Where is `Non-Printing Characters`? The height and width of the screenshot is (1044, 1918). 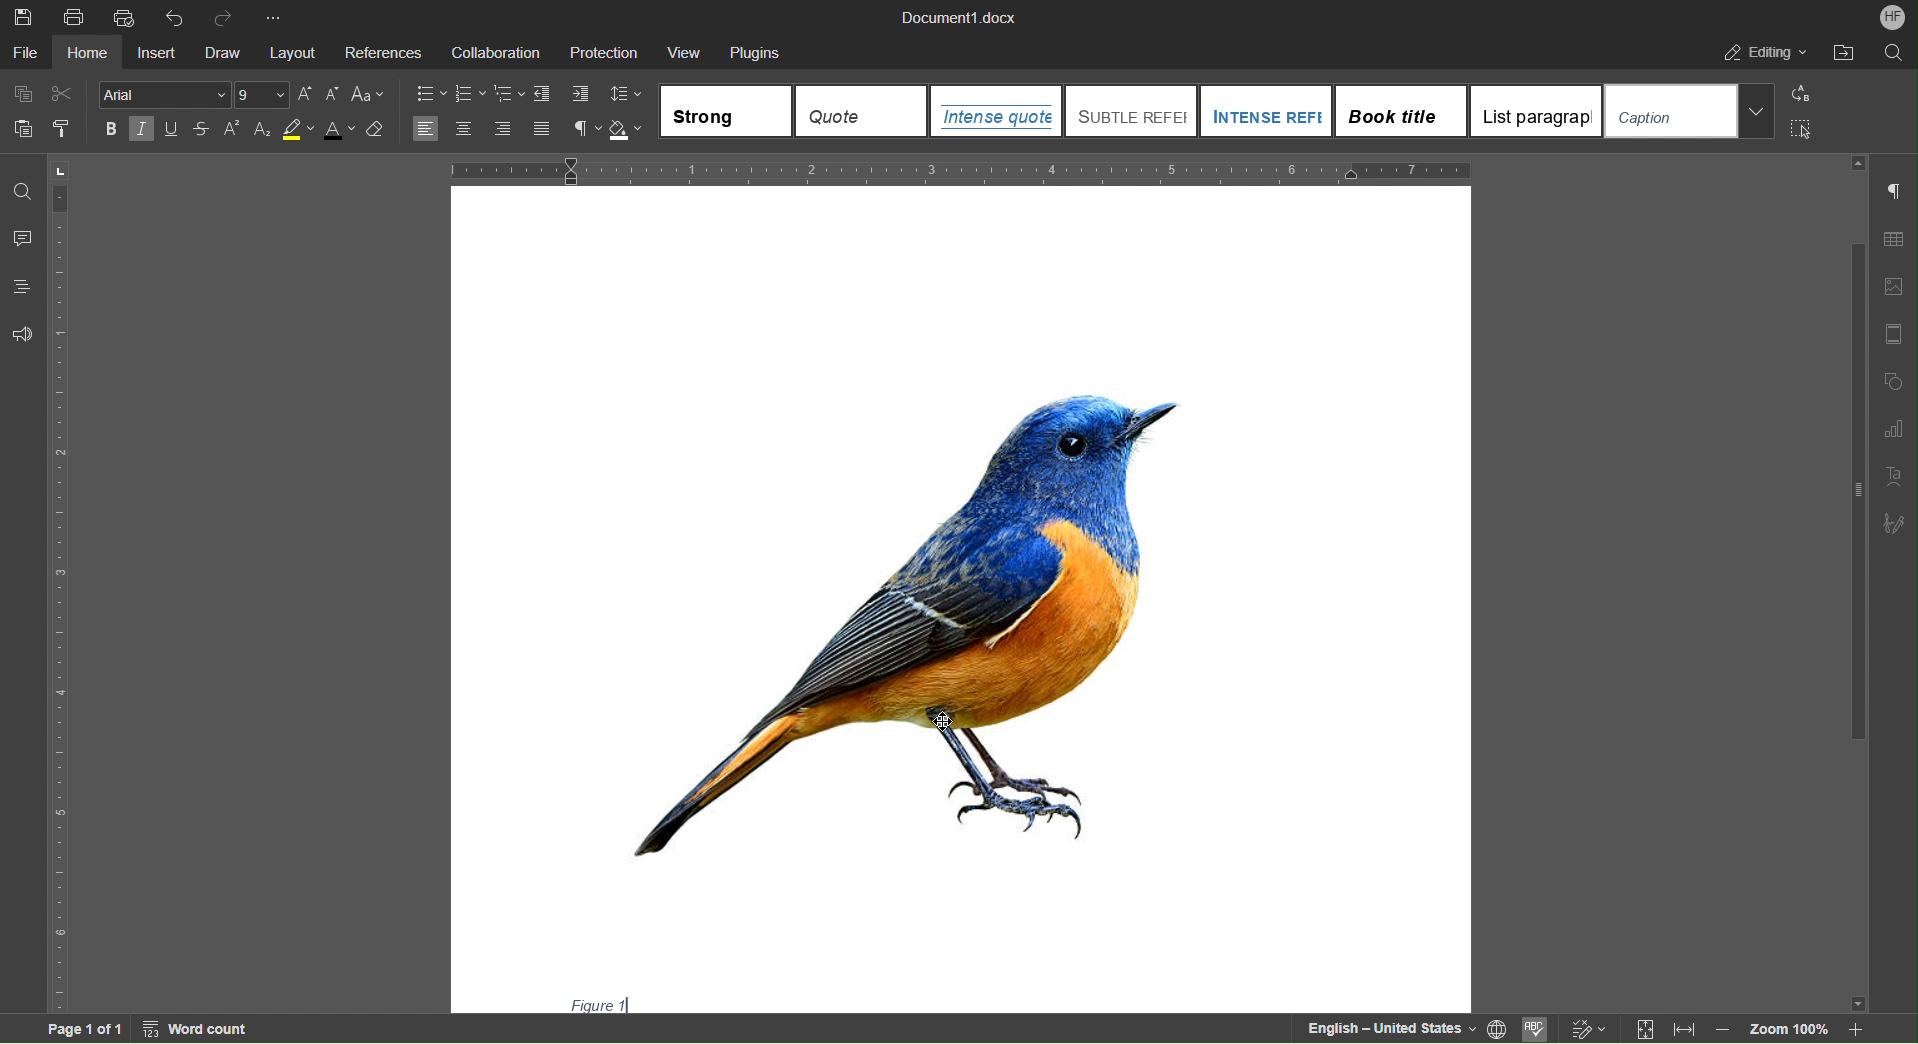
Non-Printing Characters is located at coordinates (584, 130).